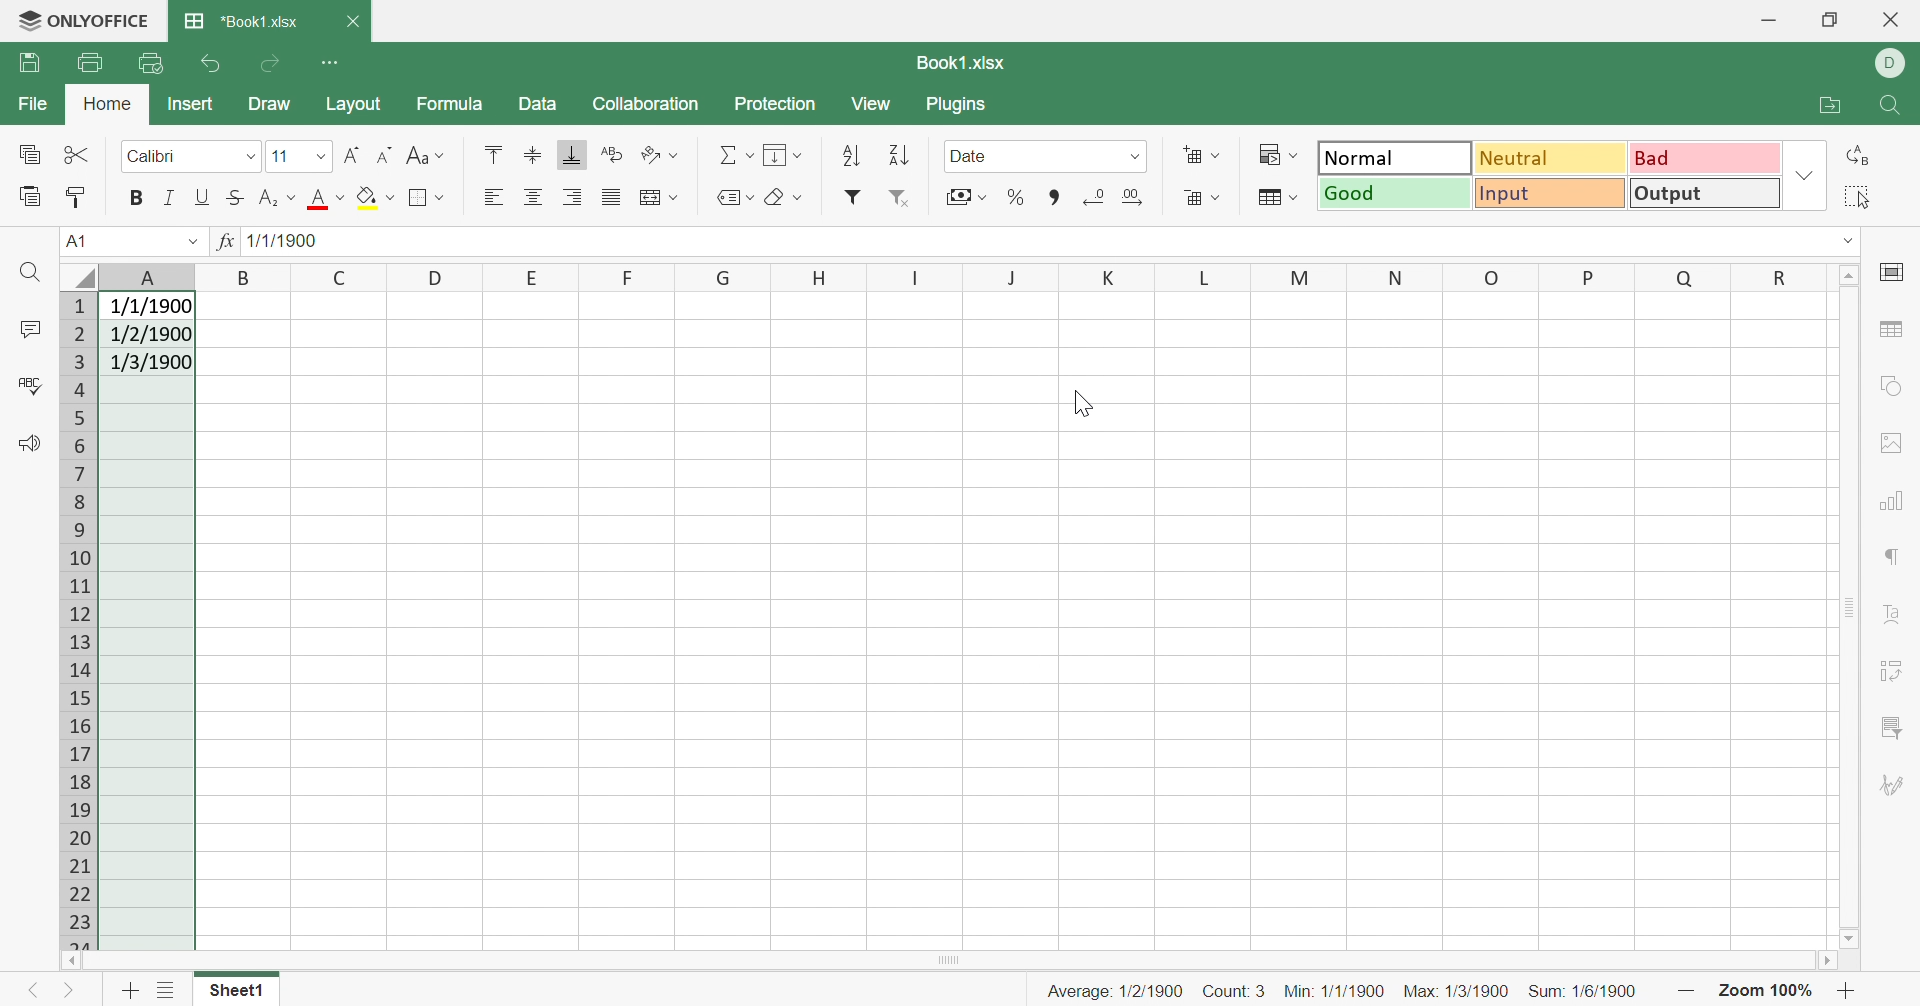 Image resolution: width=1920 pixels, height=1006 pixels. I want to click on *Book1.xlsx, so click(239, 19).